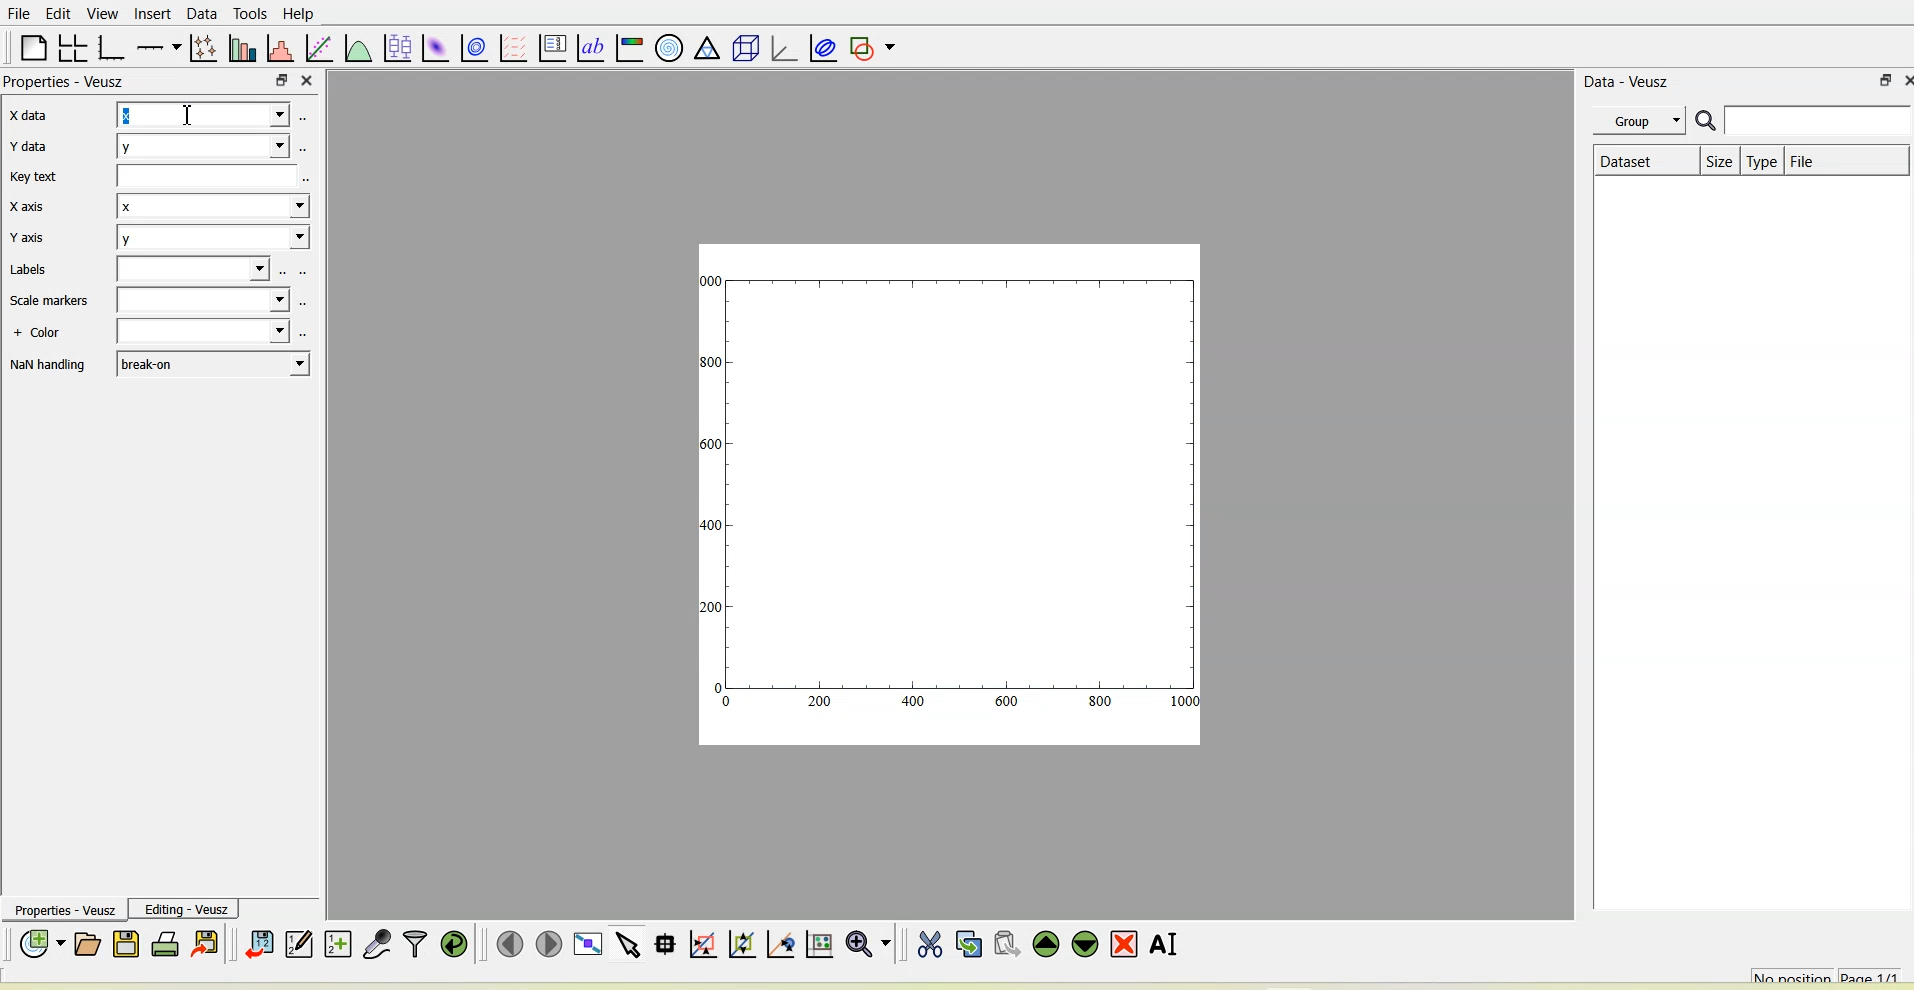 This screenshot has height=990, width=1914. What do you see at coordinates (1007, 945) in the screenshot?
I see `Paste widget from the clipboard` at bounding box center [1007, 945].